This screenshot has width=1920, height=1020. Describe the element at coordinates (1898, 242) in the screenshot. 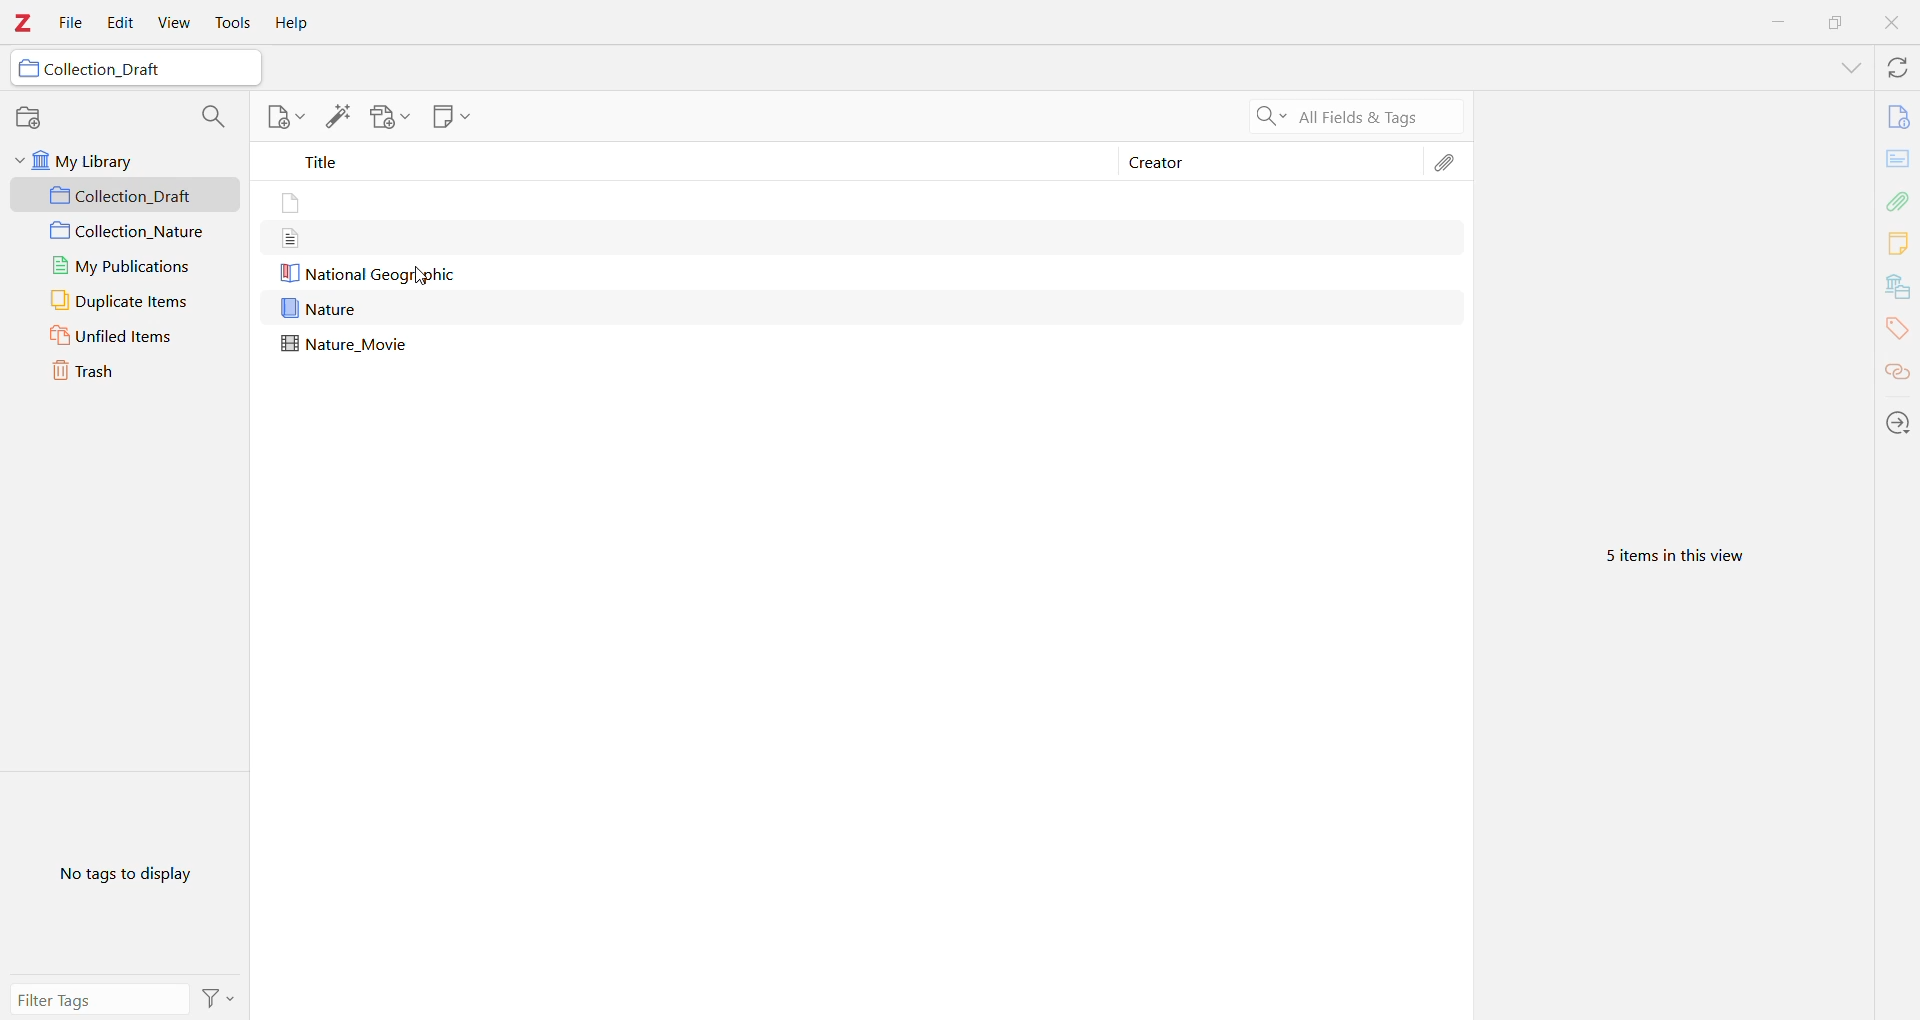

I see `Notes` at that location.